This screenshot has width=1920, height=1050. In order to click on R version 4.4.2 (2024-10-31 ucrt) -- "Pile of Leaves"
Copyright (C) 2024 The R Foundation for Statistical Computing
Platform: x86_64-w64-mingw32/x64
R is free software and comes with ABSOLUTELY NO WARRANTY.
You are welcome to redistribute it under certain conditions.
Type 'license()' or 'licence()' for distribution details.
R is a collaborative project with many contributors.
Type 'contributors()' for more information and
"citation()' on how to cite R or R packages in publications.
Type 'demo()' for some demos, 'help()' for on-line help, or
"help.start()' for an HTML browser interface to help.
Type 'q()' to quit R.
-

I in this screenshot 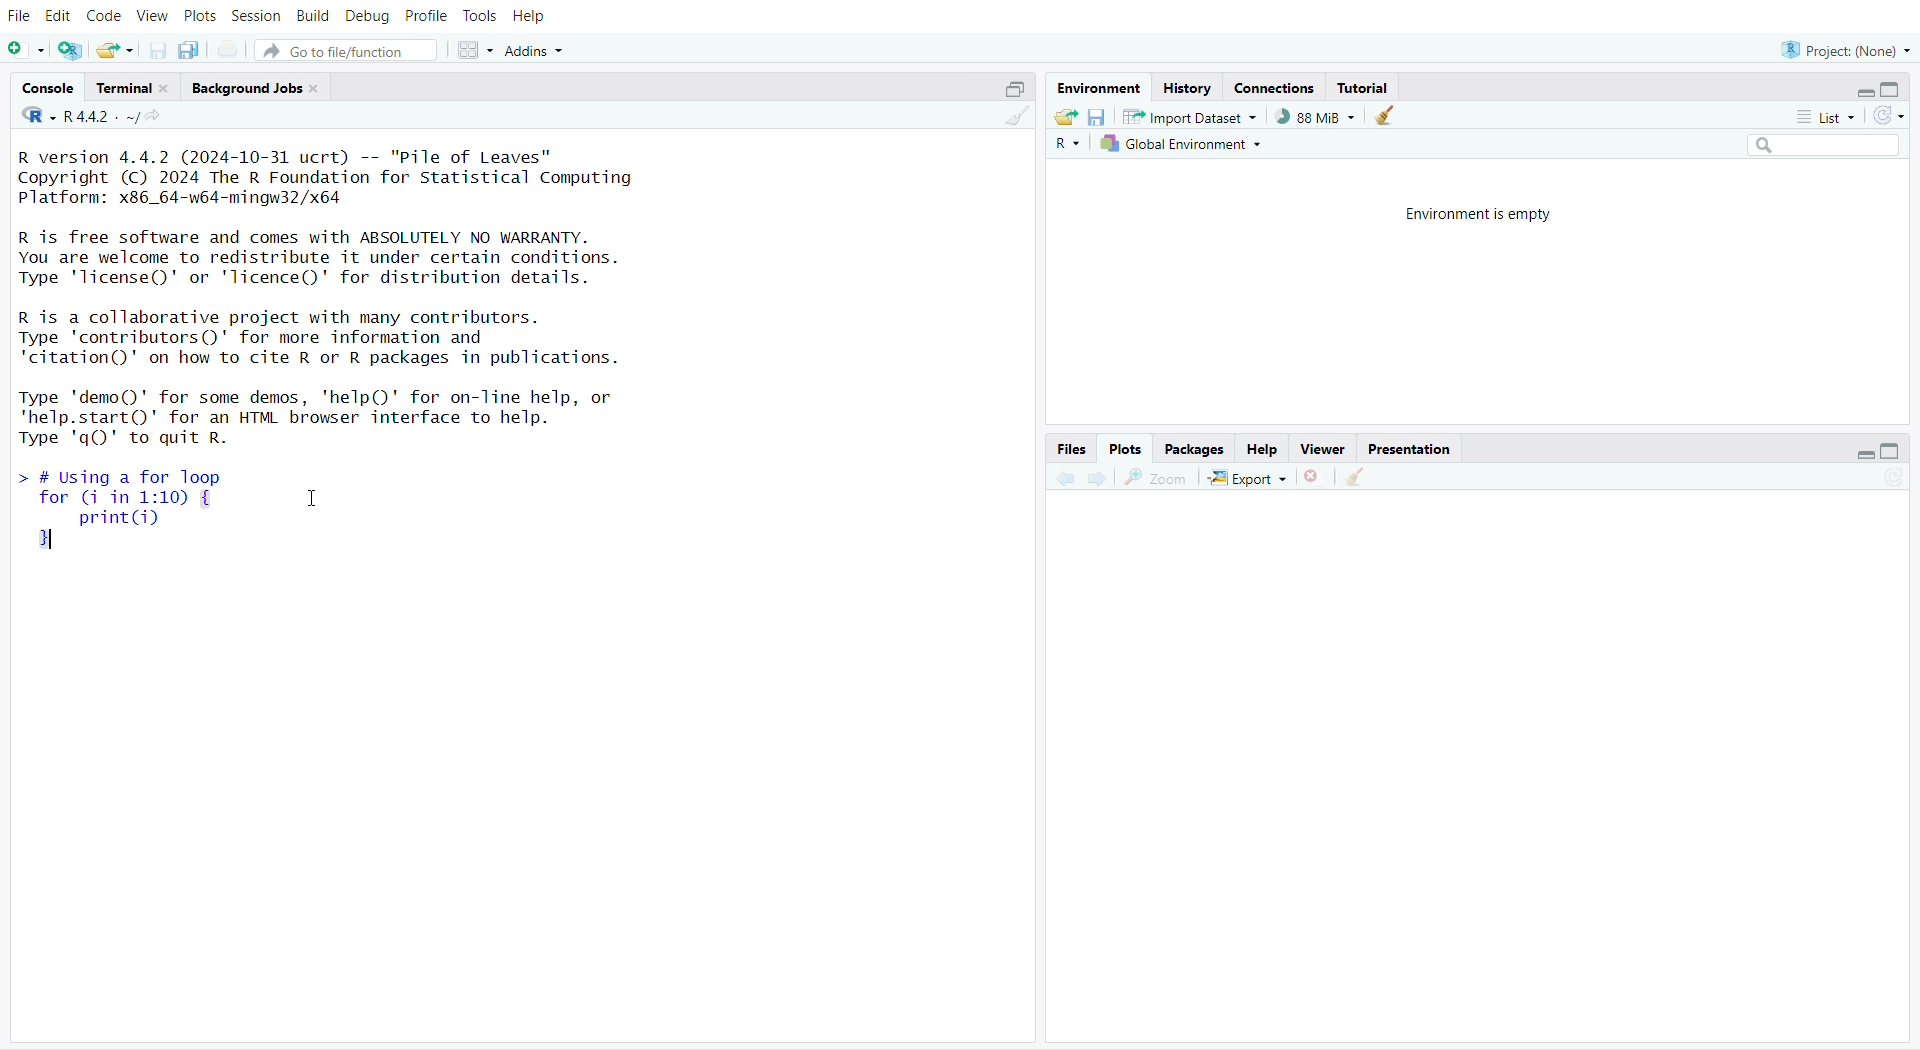, I will do `click(343, 295)`.